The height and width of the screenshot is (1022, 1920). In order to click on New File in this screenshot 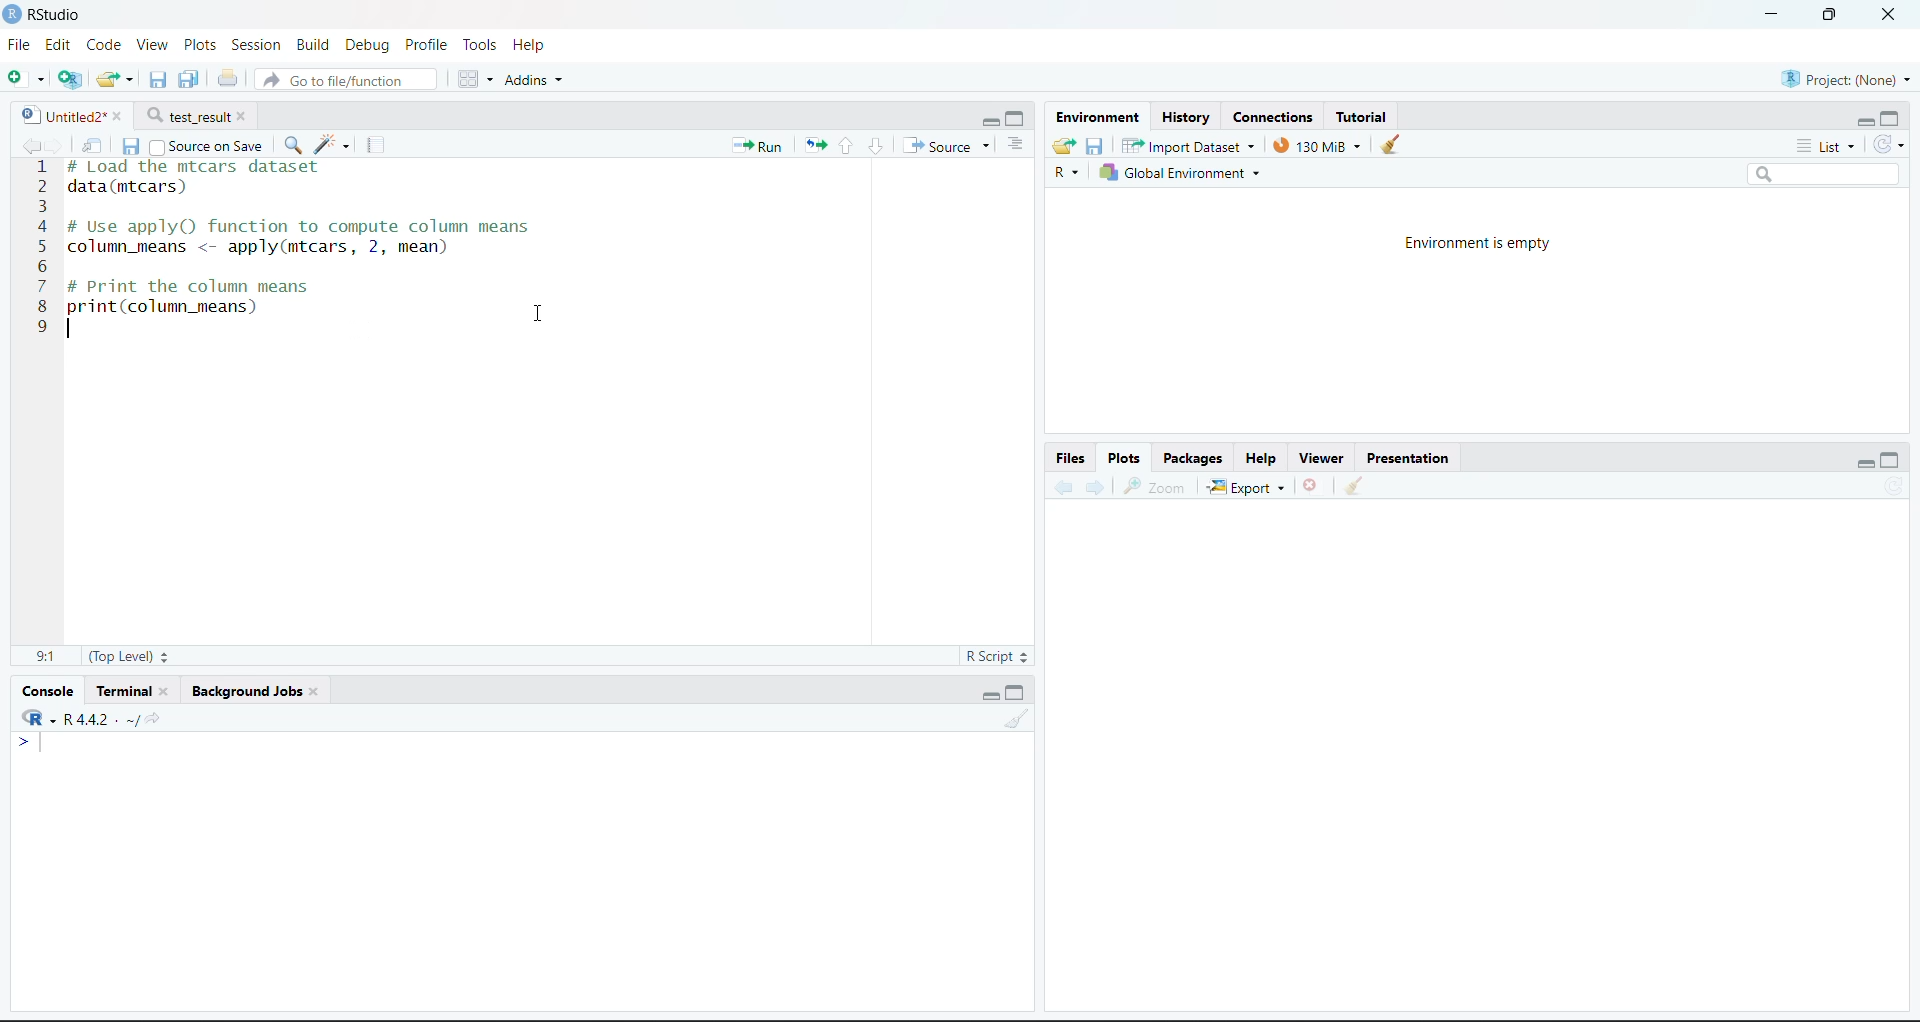, I will do `click(27, 78)`.